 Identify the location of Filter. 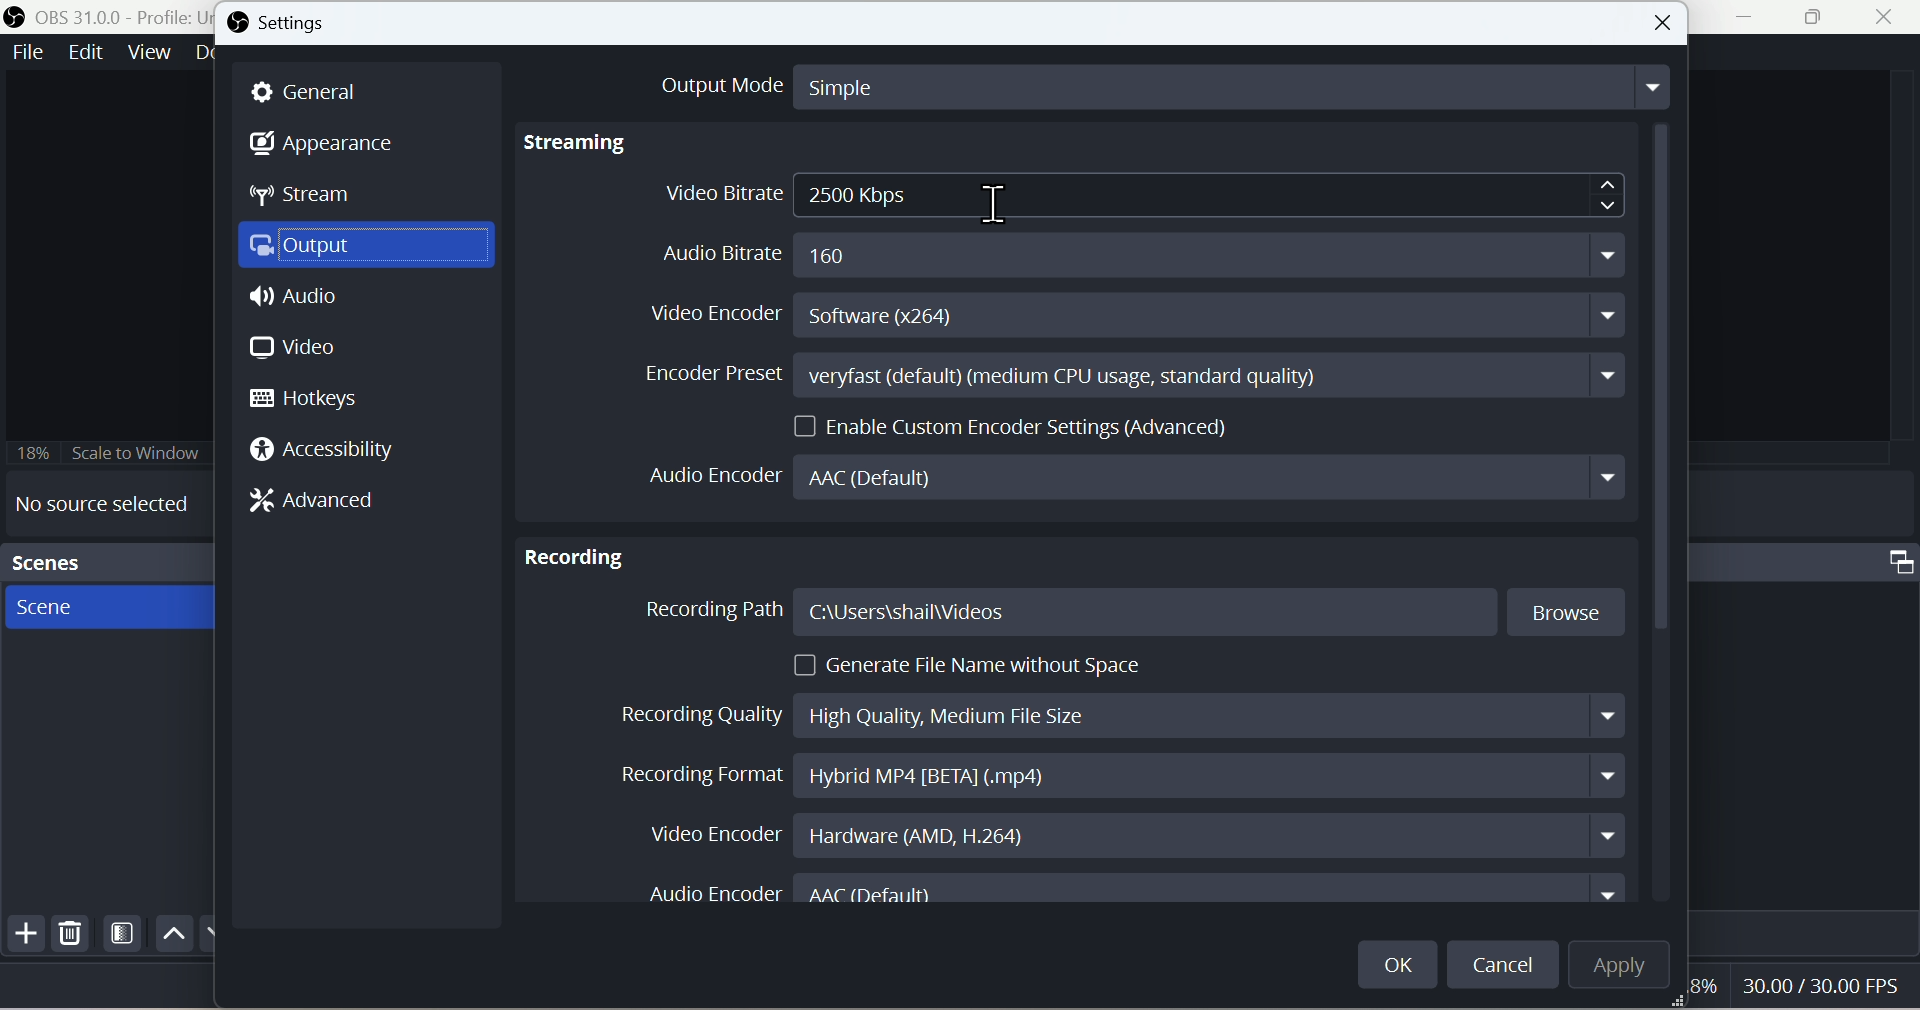
(123, 937).